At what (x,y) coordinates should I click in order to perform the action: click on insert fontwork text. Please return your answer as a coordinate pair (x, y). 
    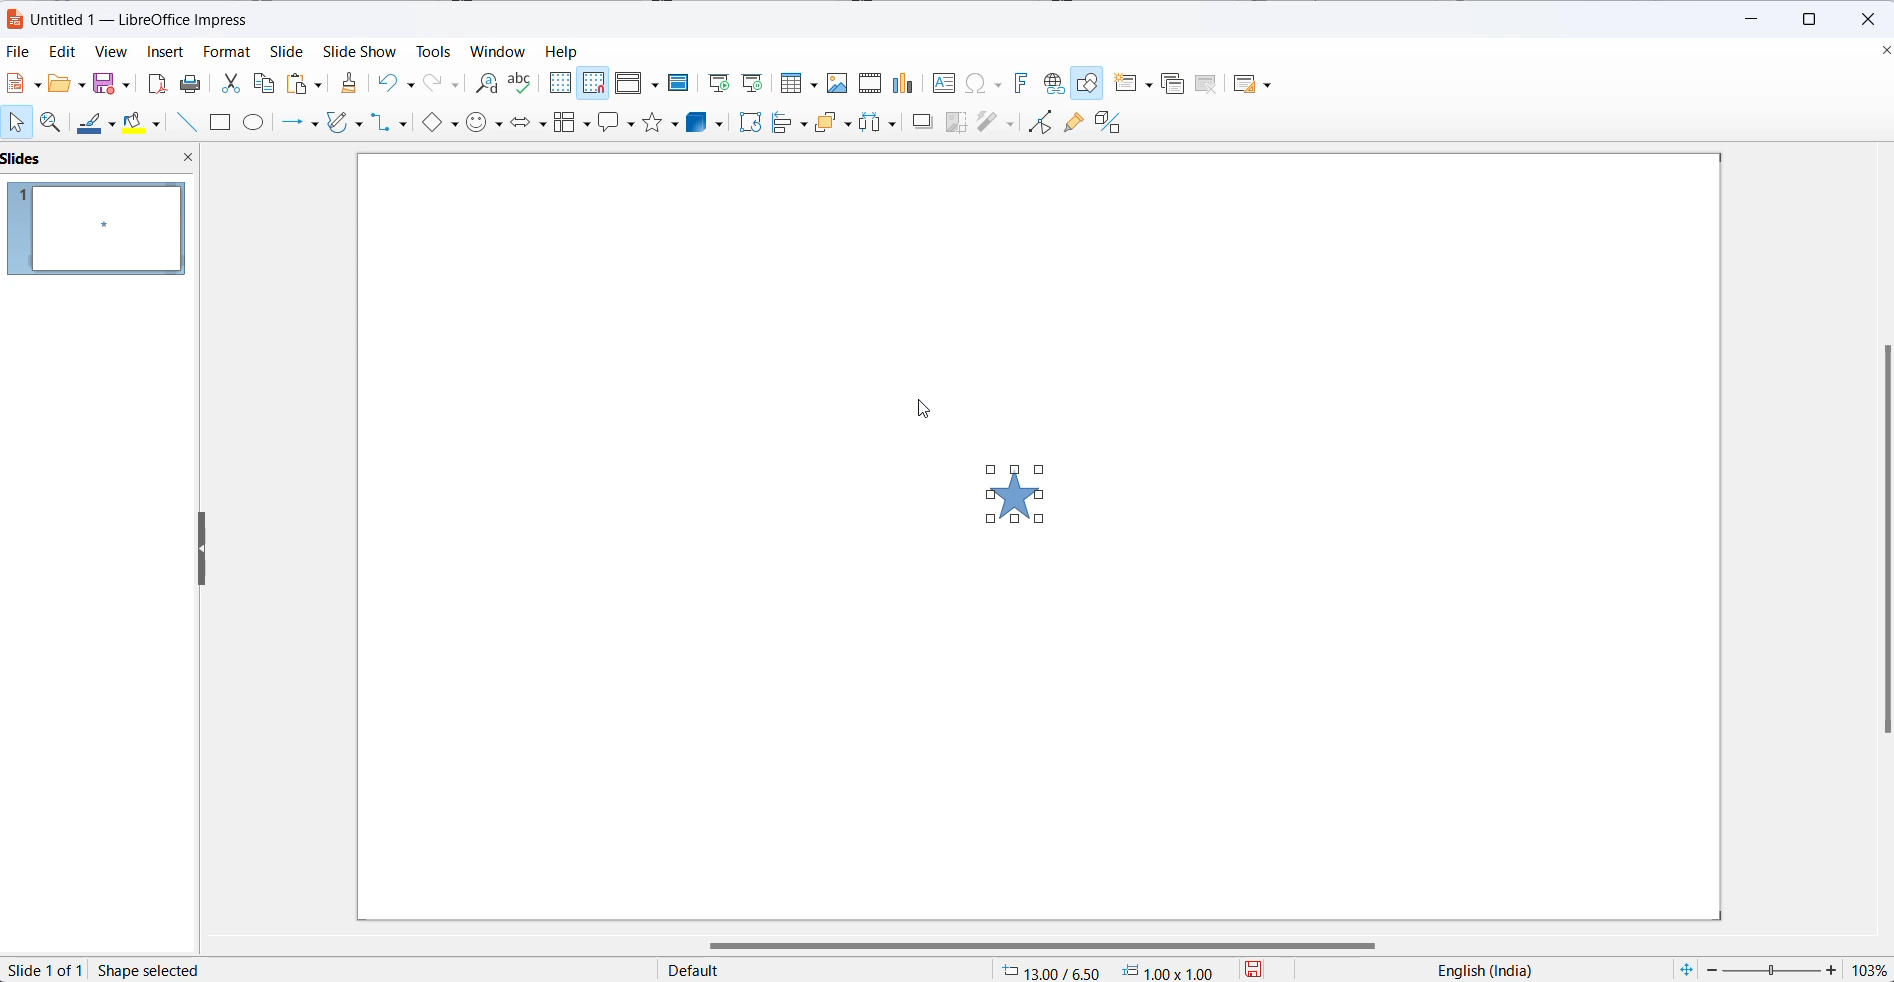
    Looking at the image, I should click on (1017, 83).